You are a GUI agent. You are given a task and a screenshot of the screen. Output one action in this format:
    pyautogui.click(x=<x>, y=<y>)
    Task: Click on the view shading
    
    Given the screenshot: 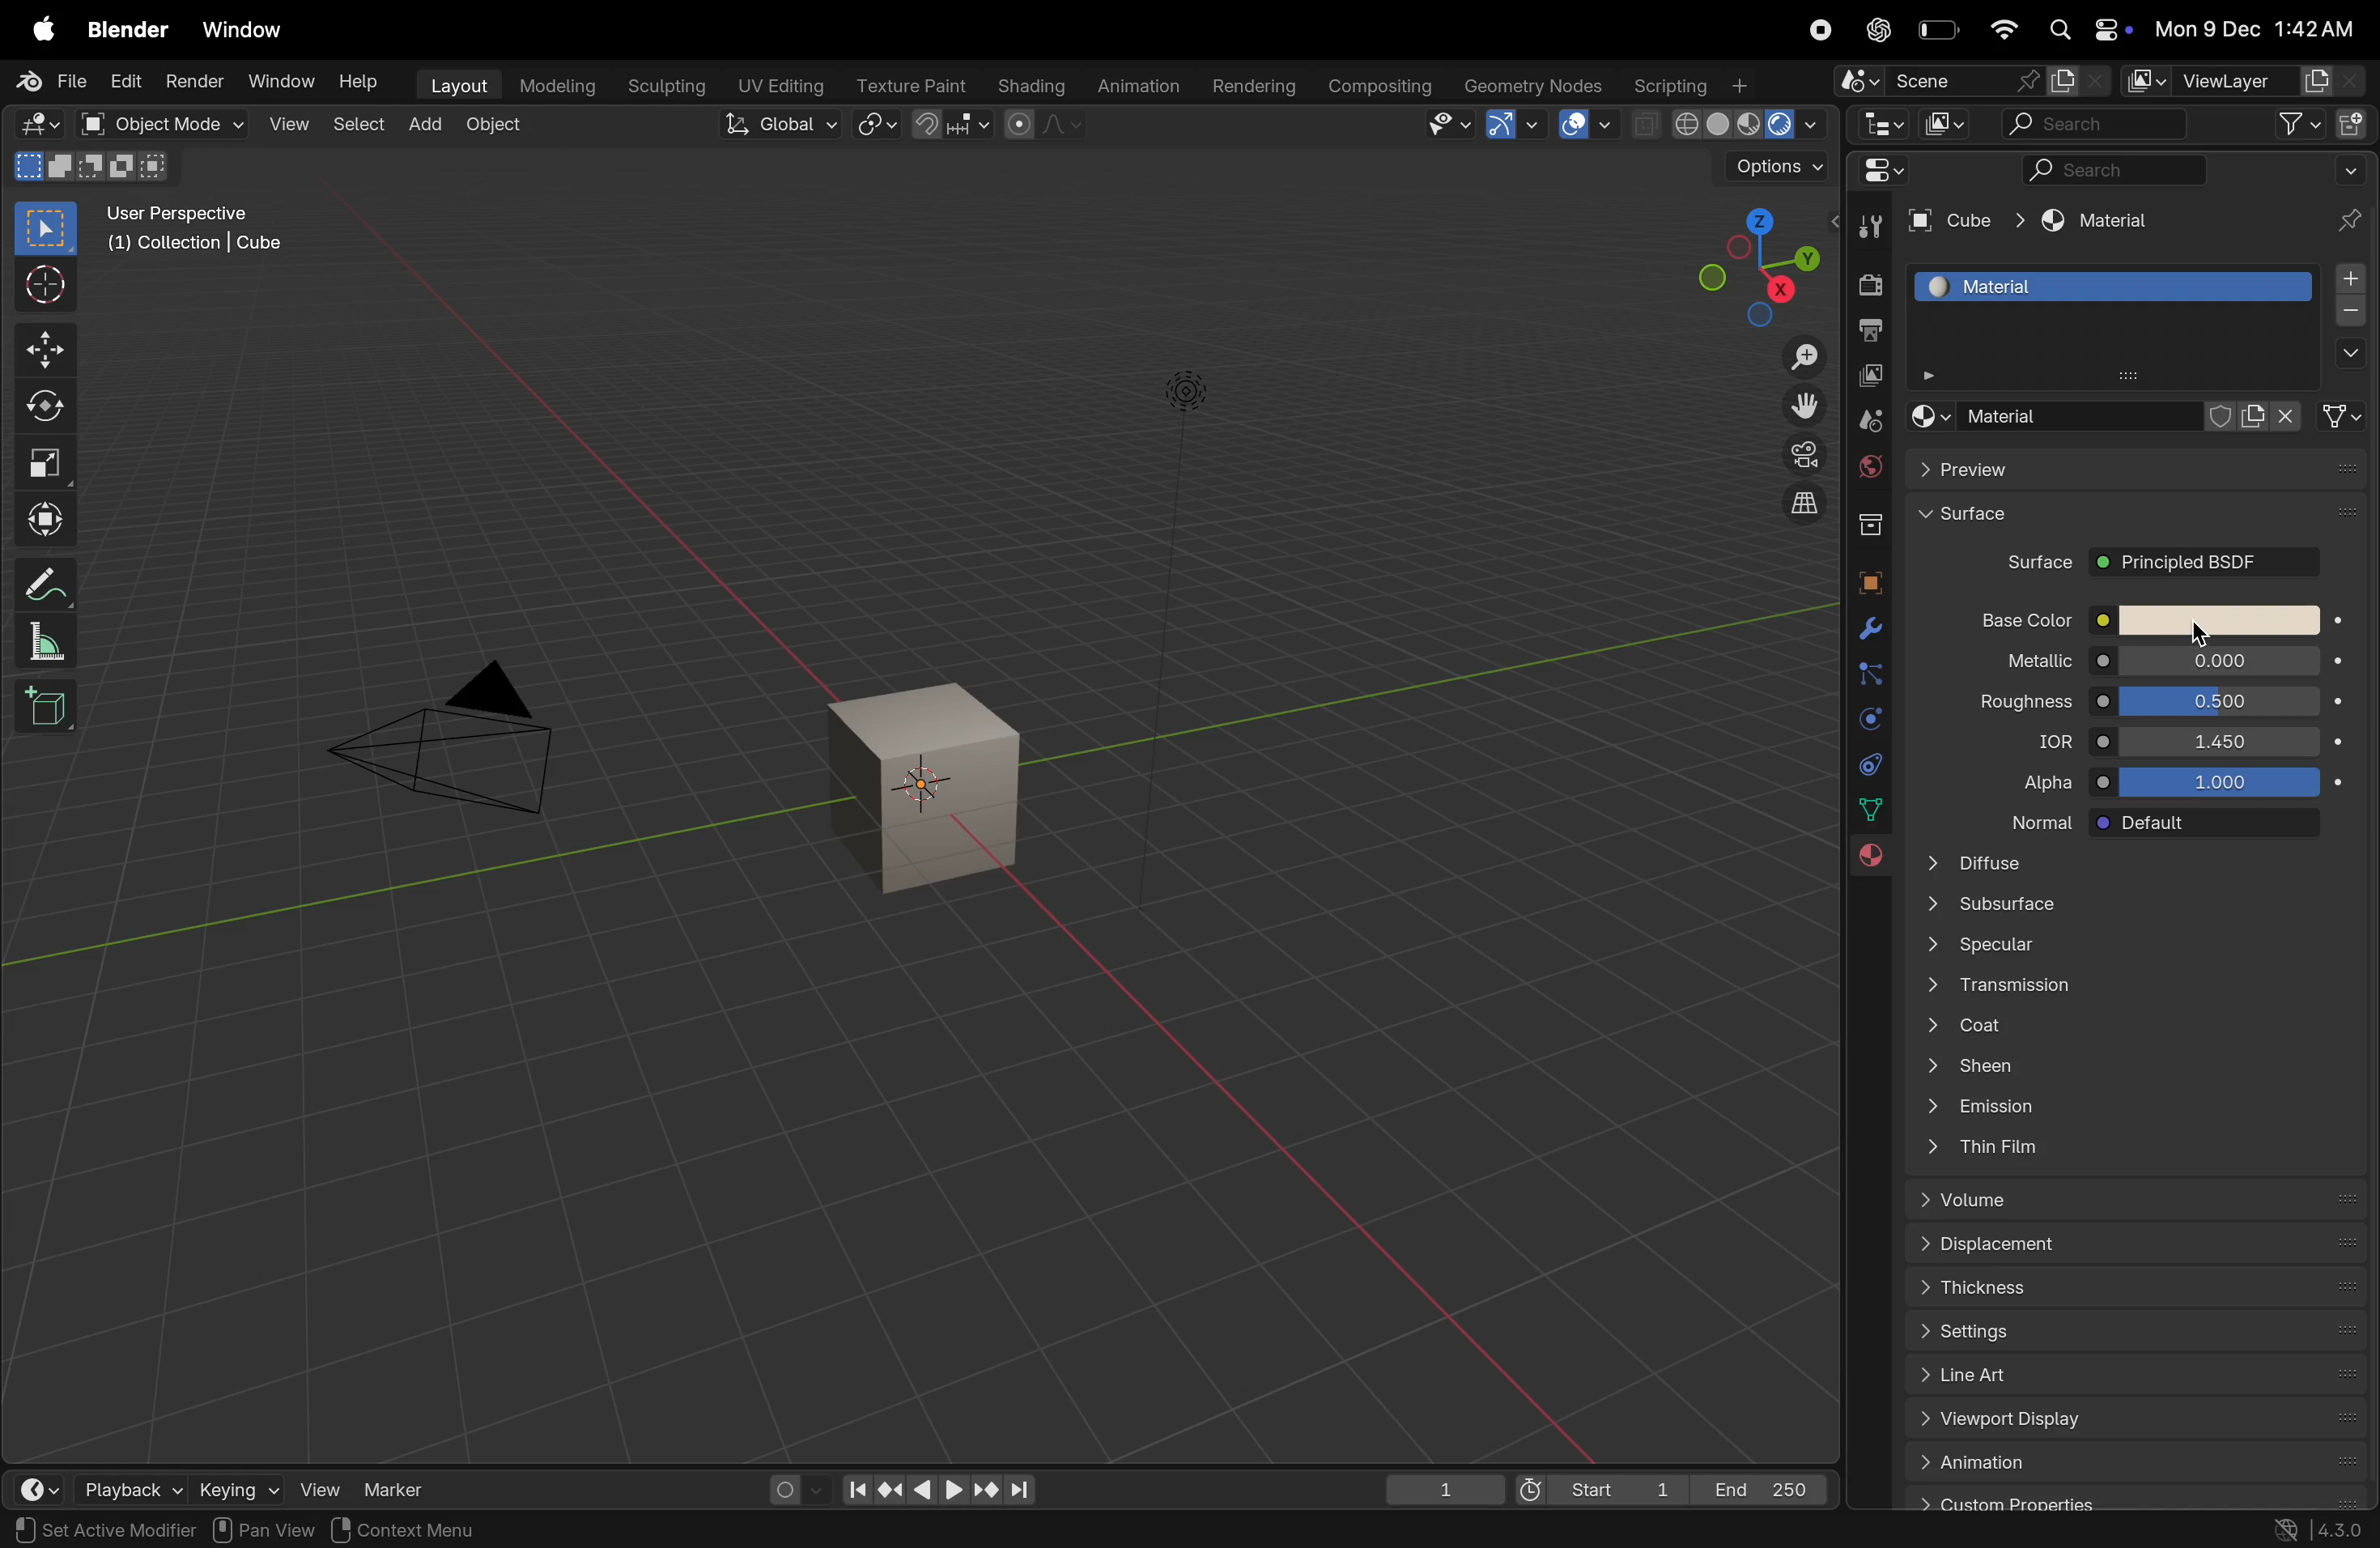 What is the action you would take?
    pyautogui.click(x=1729, y=127)
    